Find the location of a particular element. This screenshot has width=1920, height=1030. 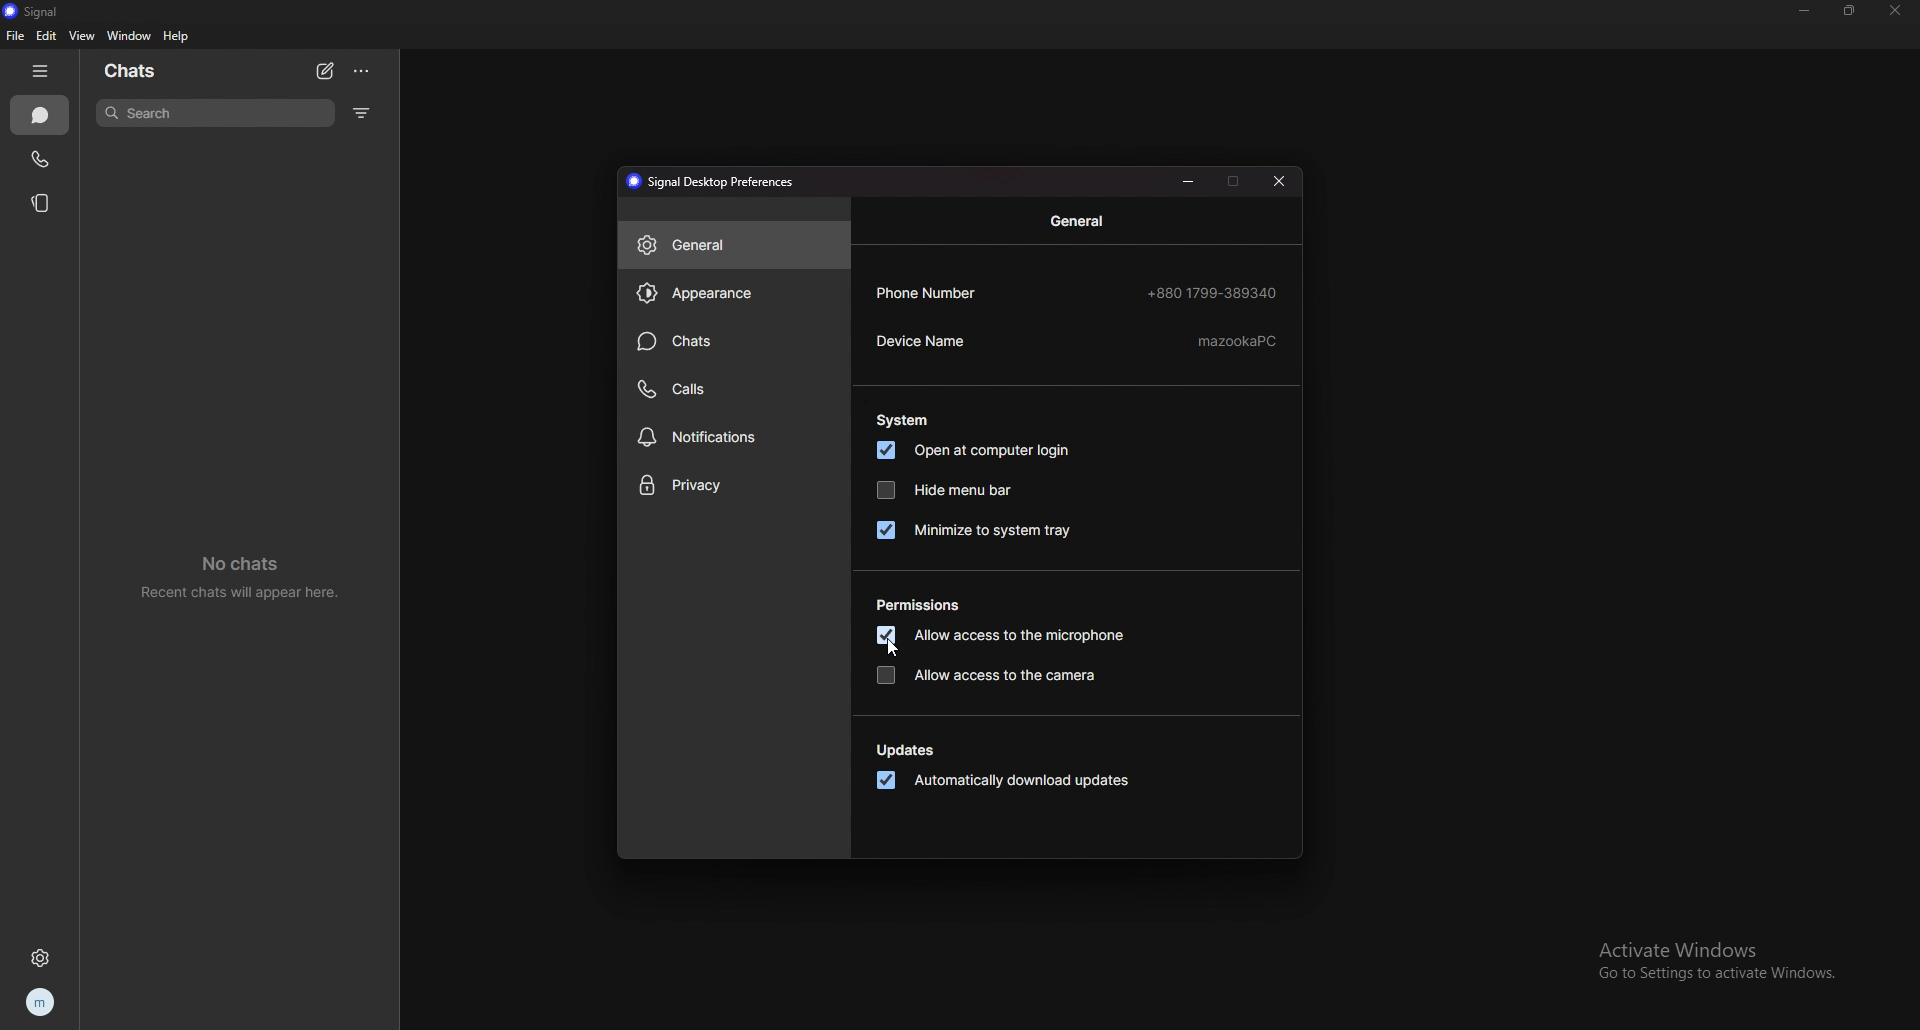

notifications is located at coordinates (732, 436).